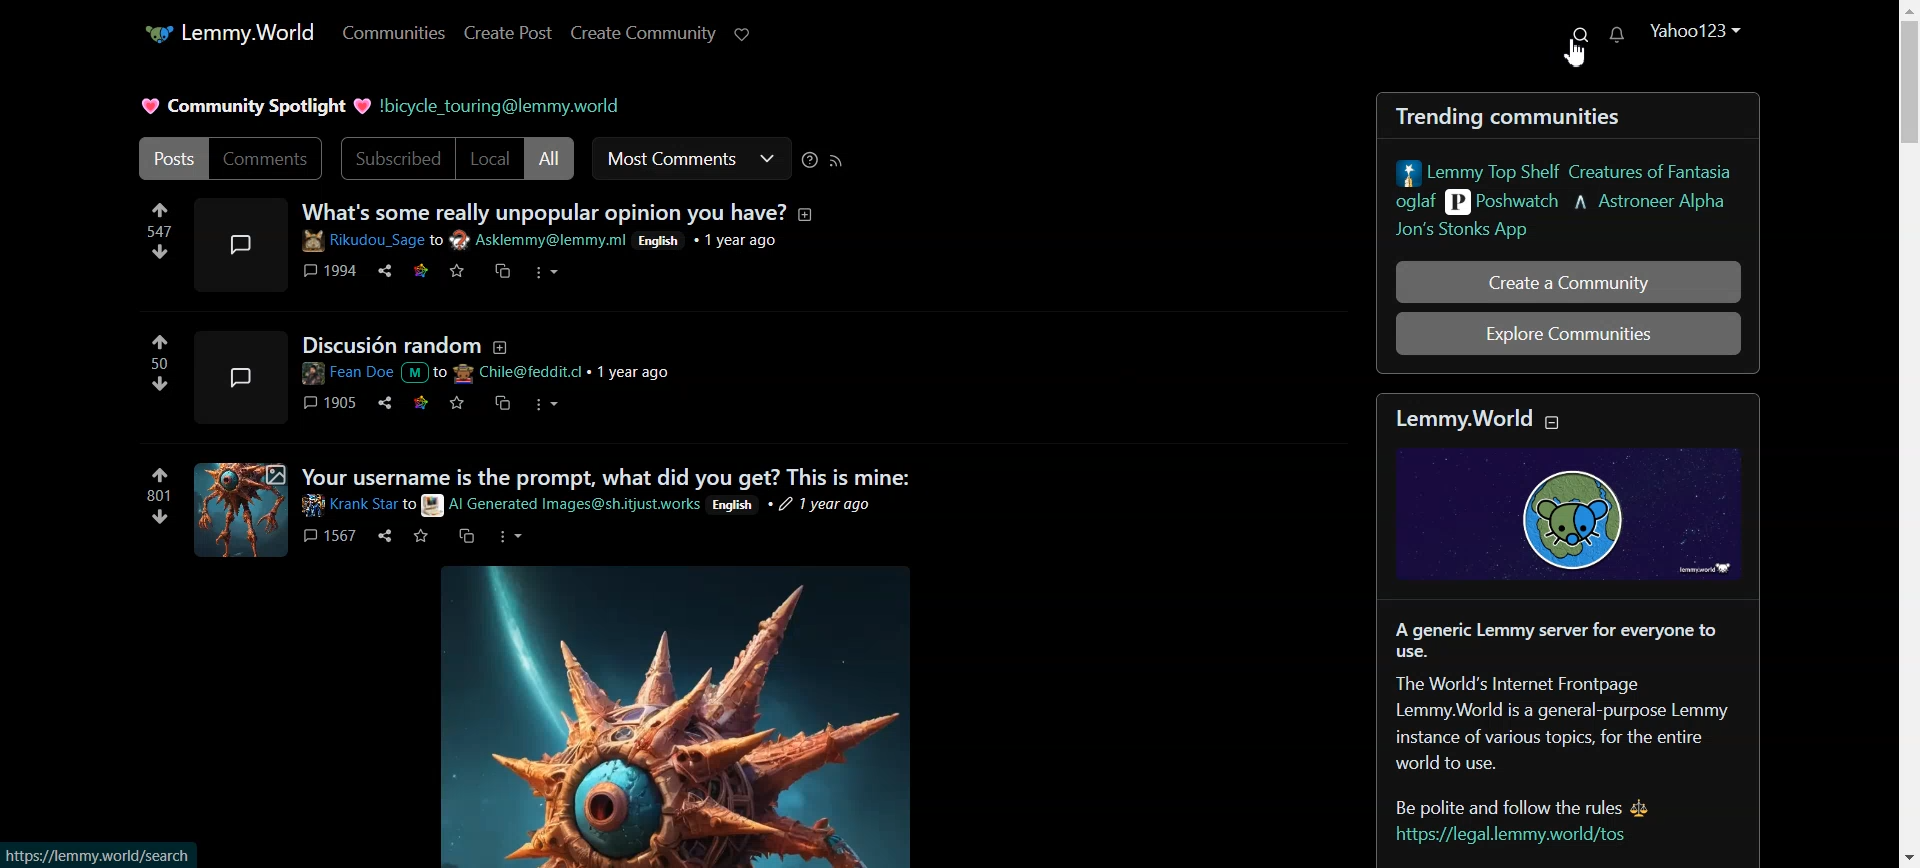 The width and height of the screenshot is (1920, 868). Describe the element at coordinates (1566, 37) in the screenshot. I see `Search` at that location.